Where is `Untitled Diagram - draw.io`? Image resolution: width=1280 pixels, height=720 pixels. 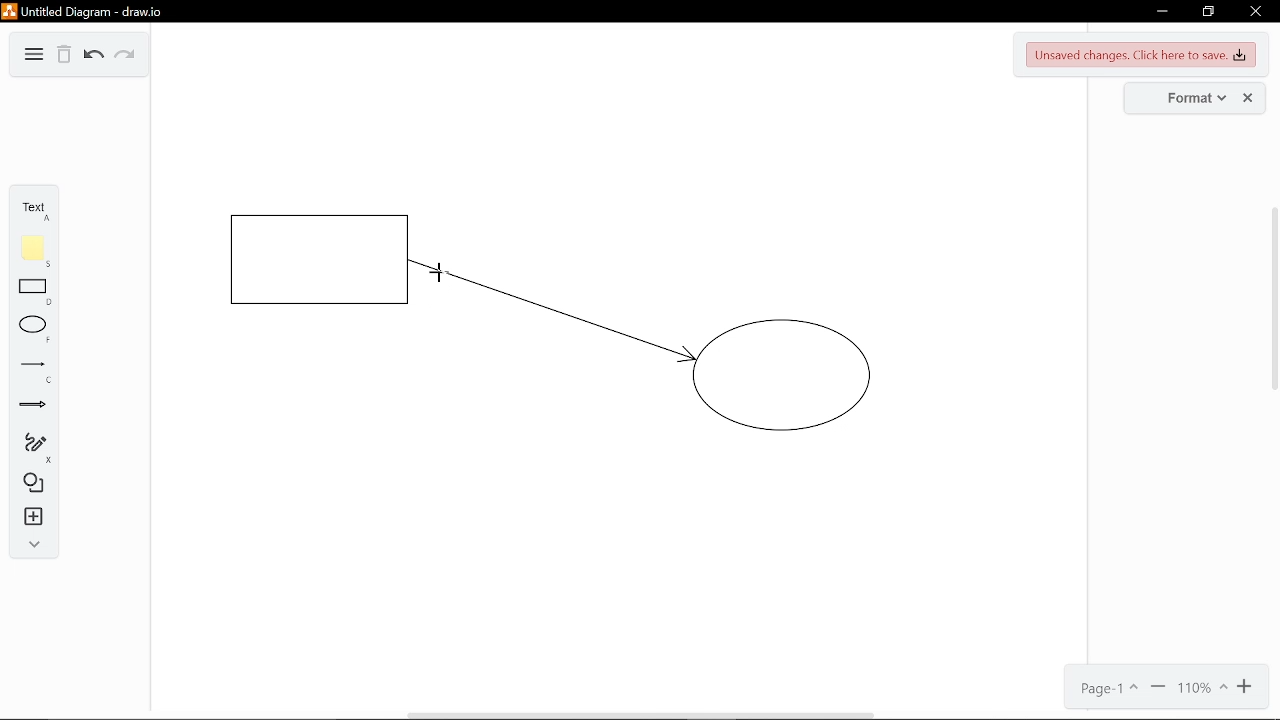
Untitled Diagram - draw.io is located at coordinates (82, 10).